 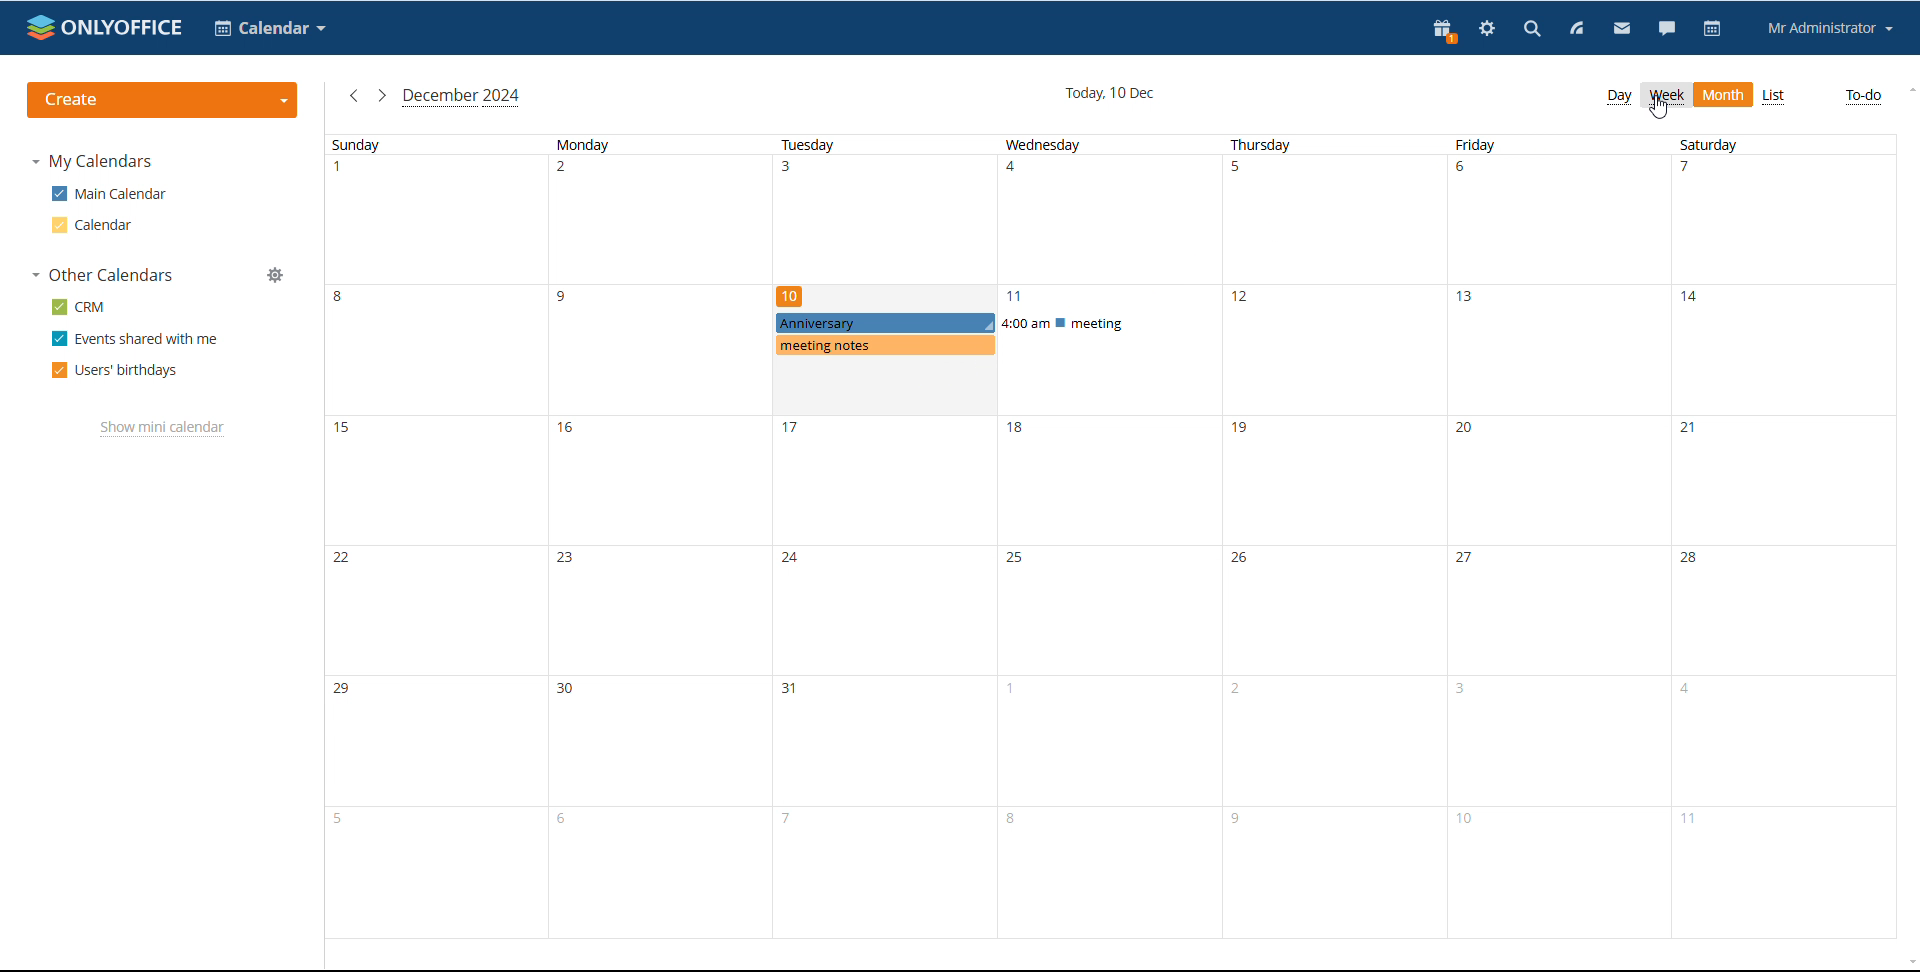 I want to click on to-do, so click(x=1861, y=97).